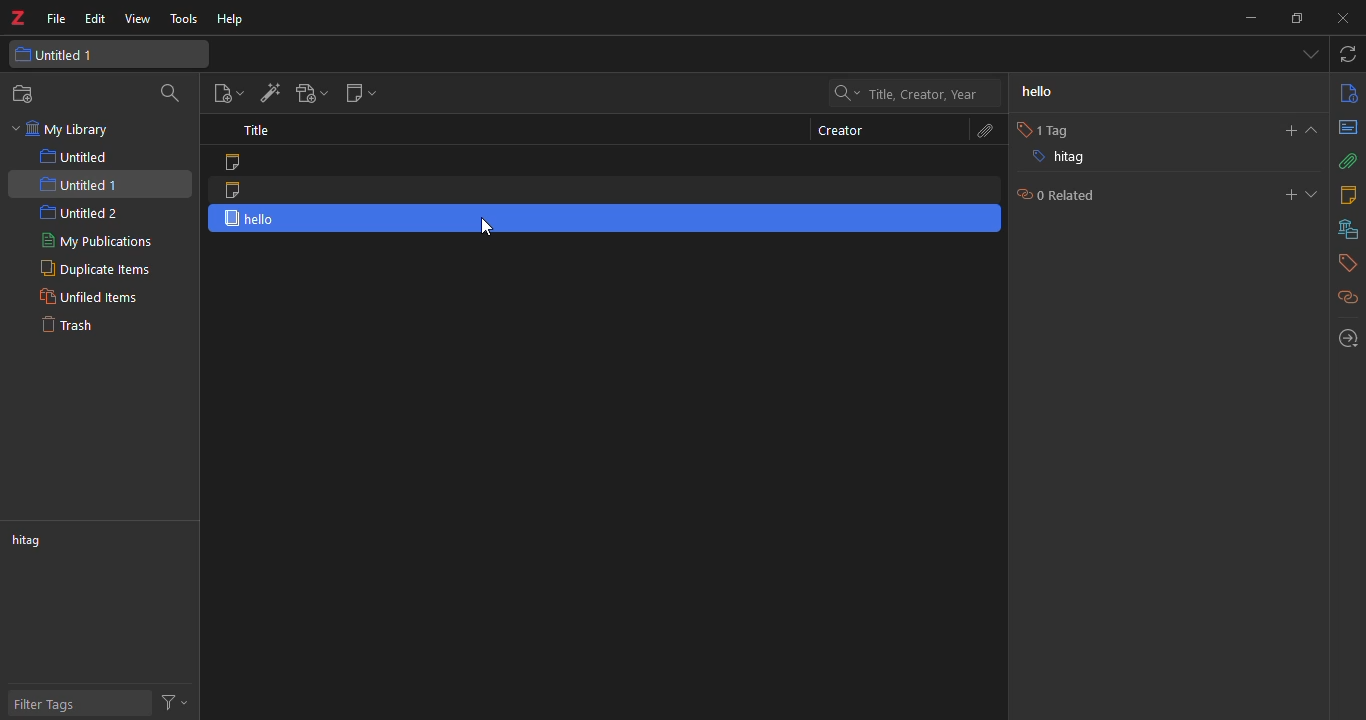 The image size is (1366, 720). What do you see at coordinates (252, 132) in the screenshot?
I see `title` at bounding box center [252, 132].